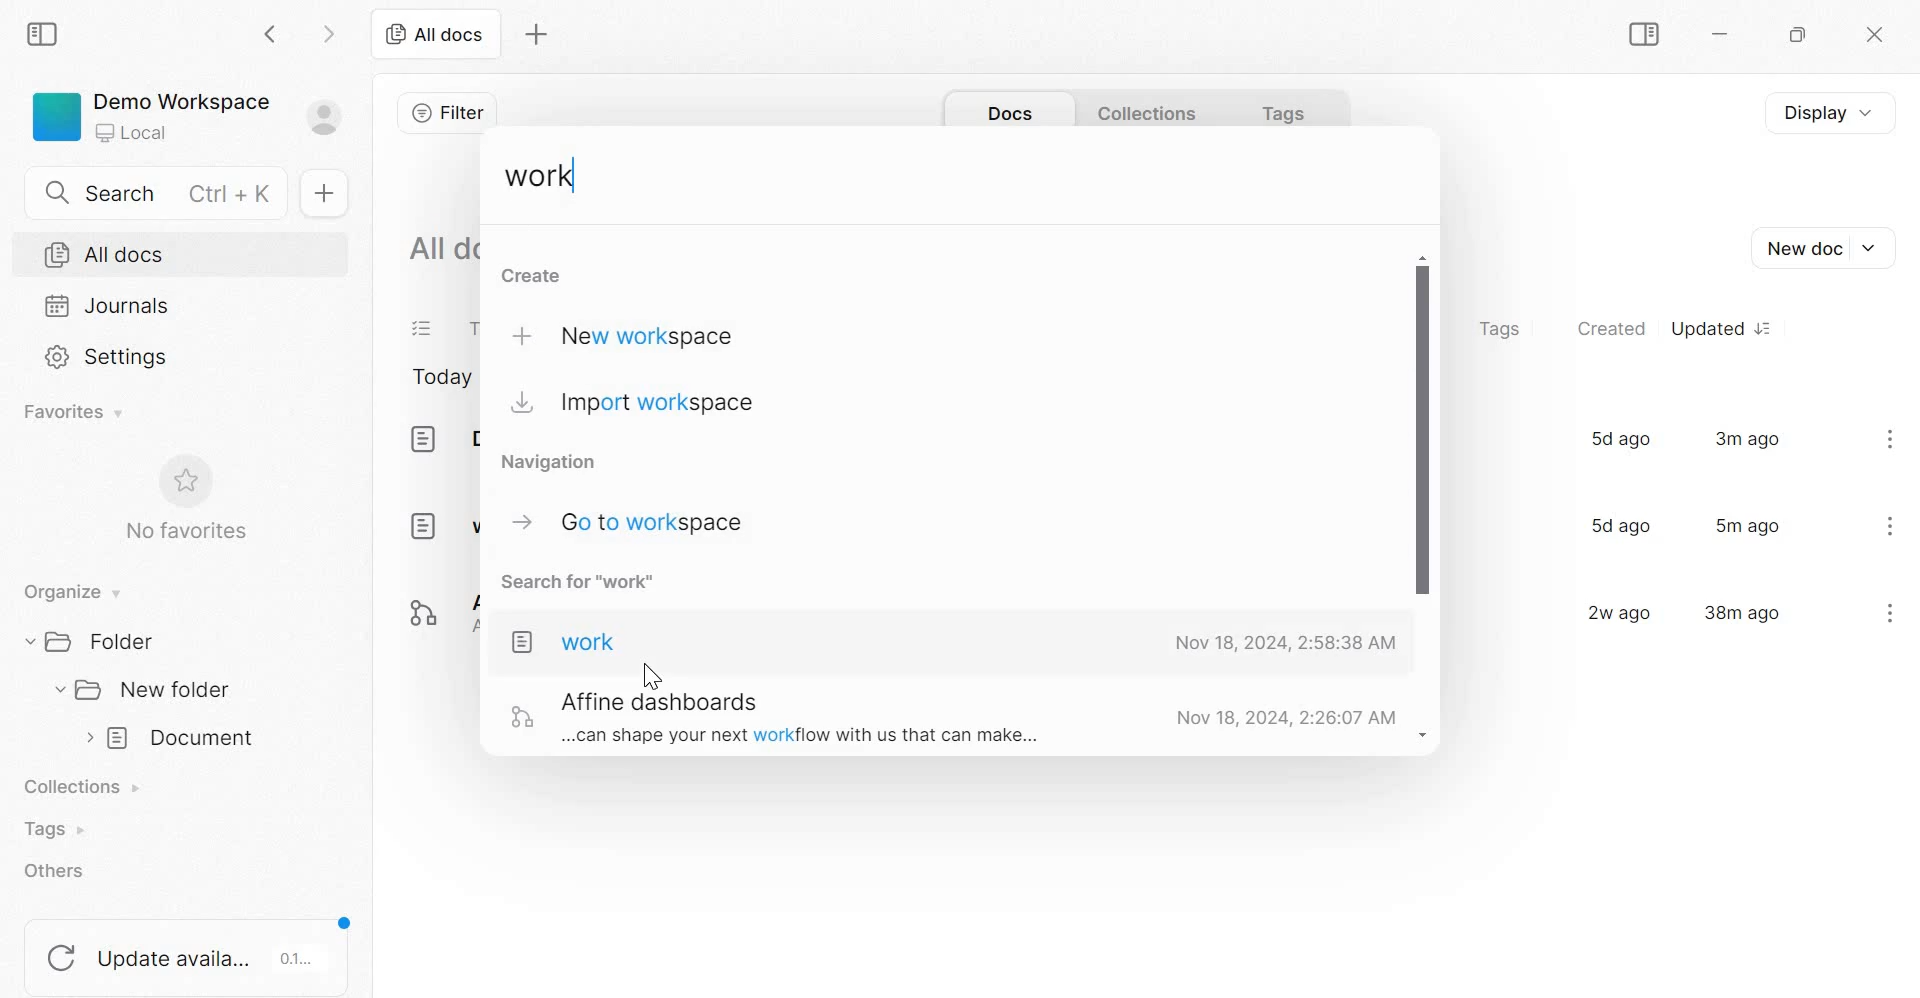 The height and width of the screenshot is (998, 1920). What do you see at coordinates (1748, 438) in the screenshot?
I see `3m ago` at bounding box center [1748, 438].